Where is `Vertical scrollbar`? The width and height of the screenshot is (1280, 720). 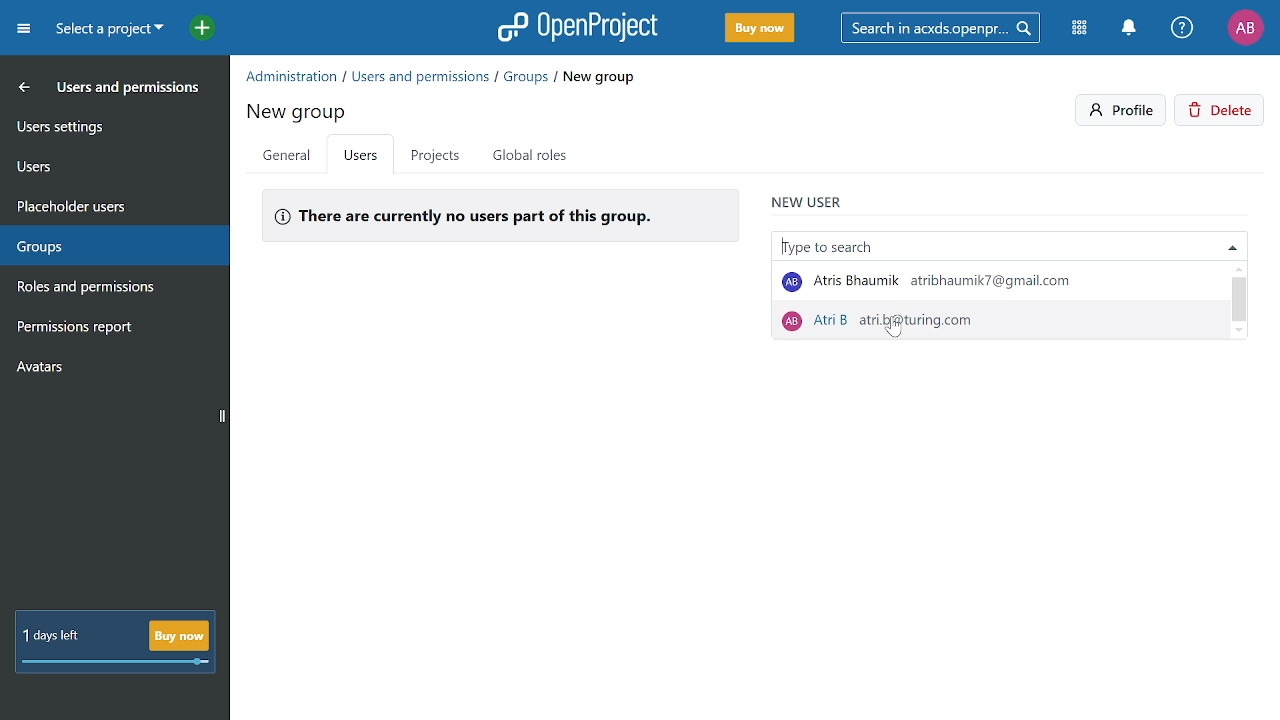
Vertical scrollbar is located at coordinates (1240, 299).